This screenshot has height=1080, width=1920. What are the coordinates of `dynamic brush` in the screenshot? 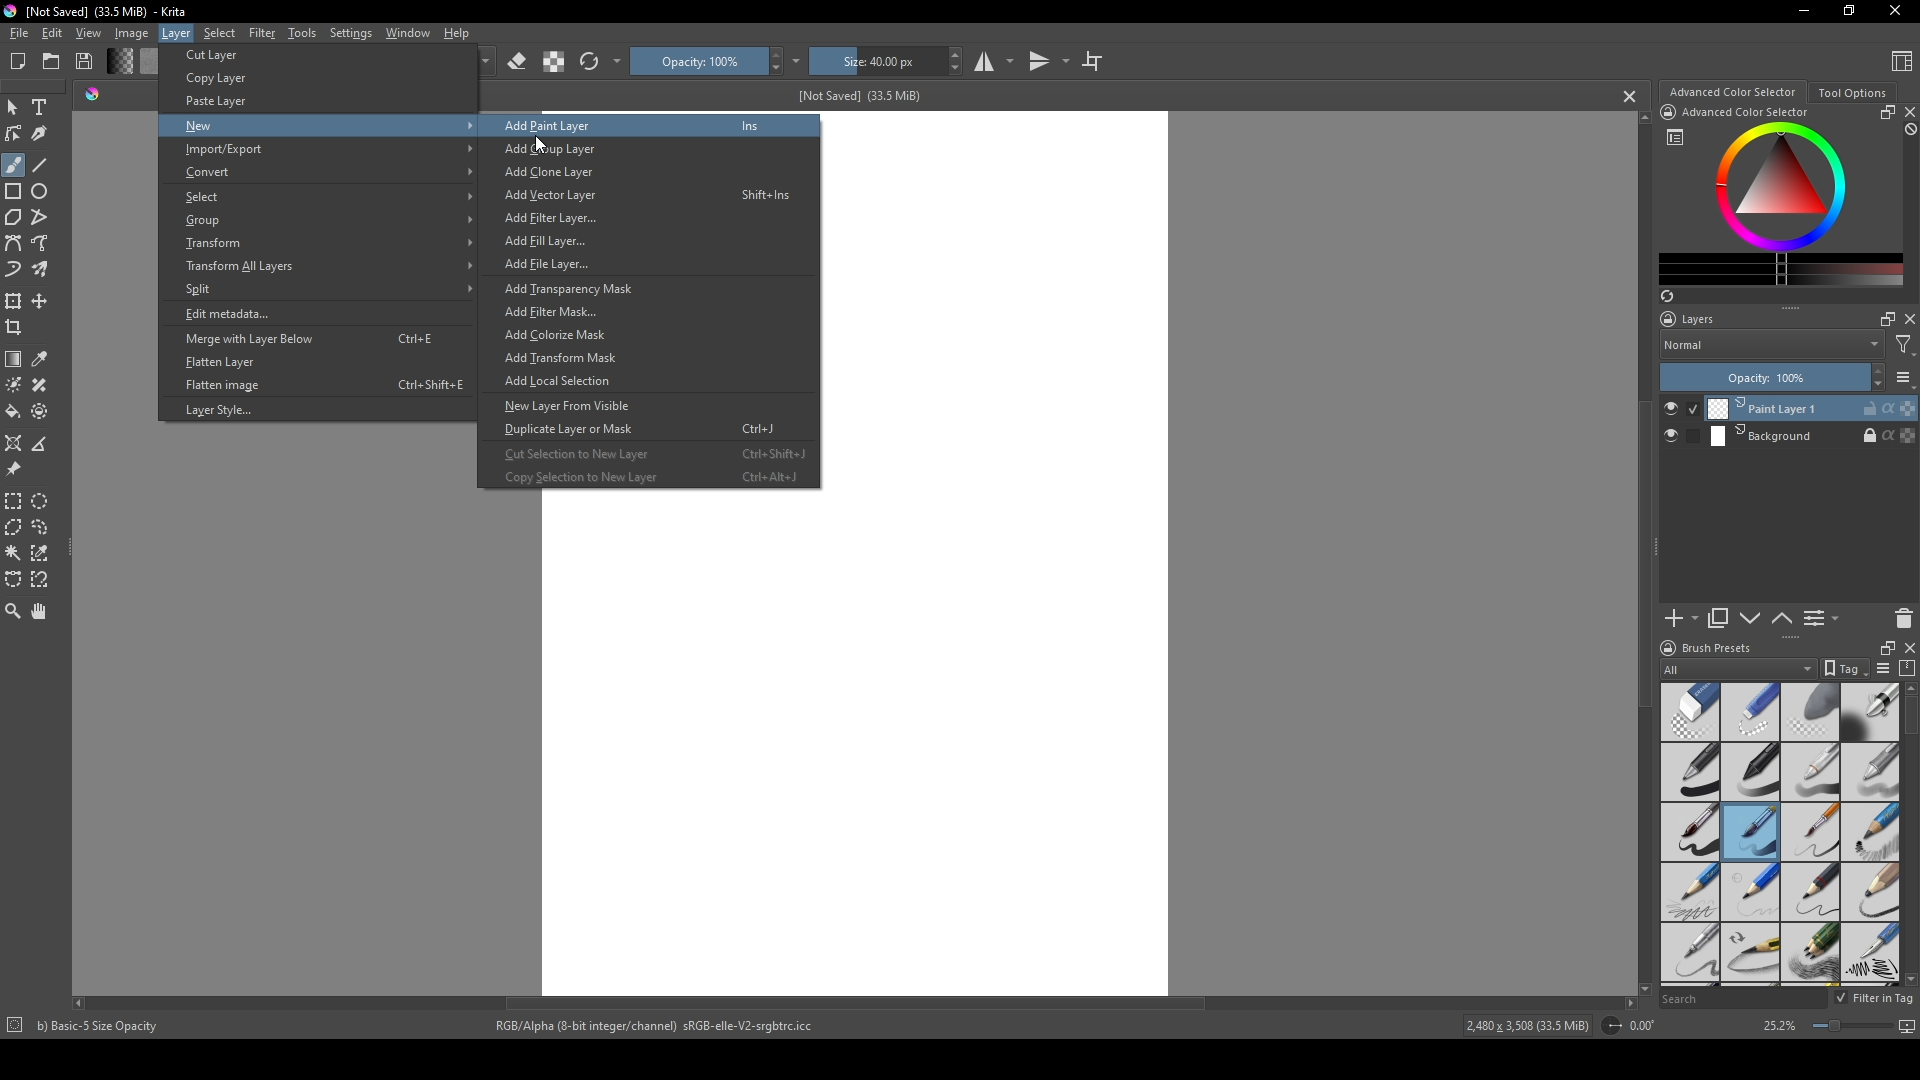 It's located at (14, 271).